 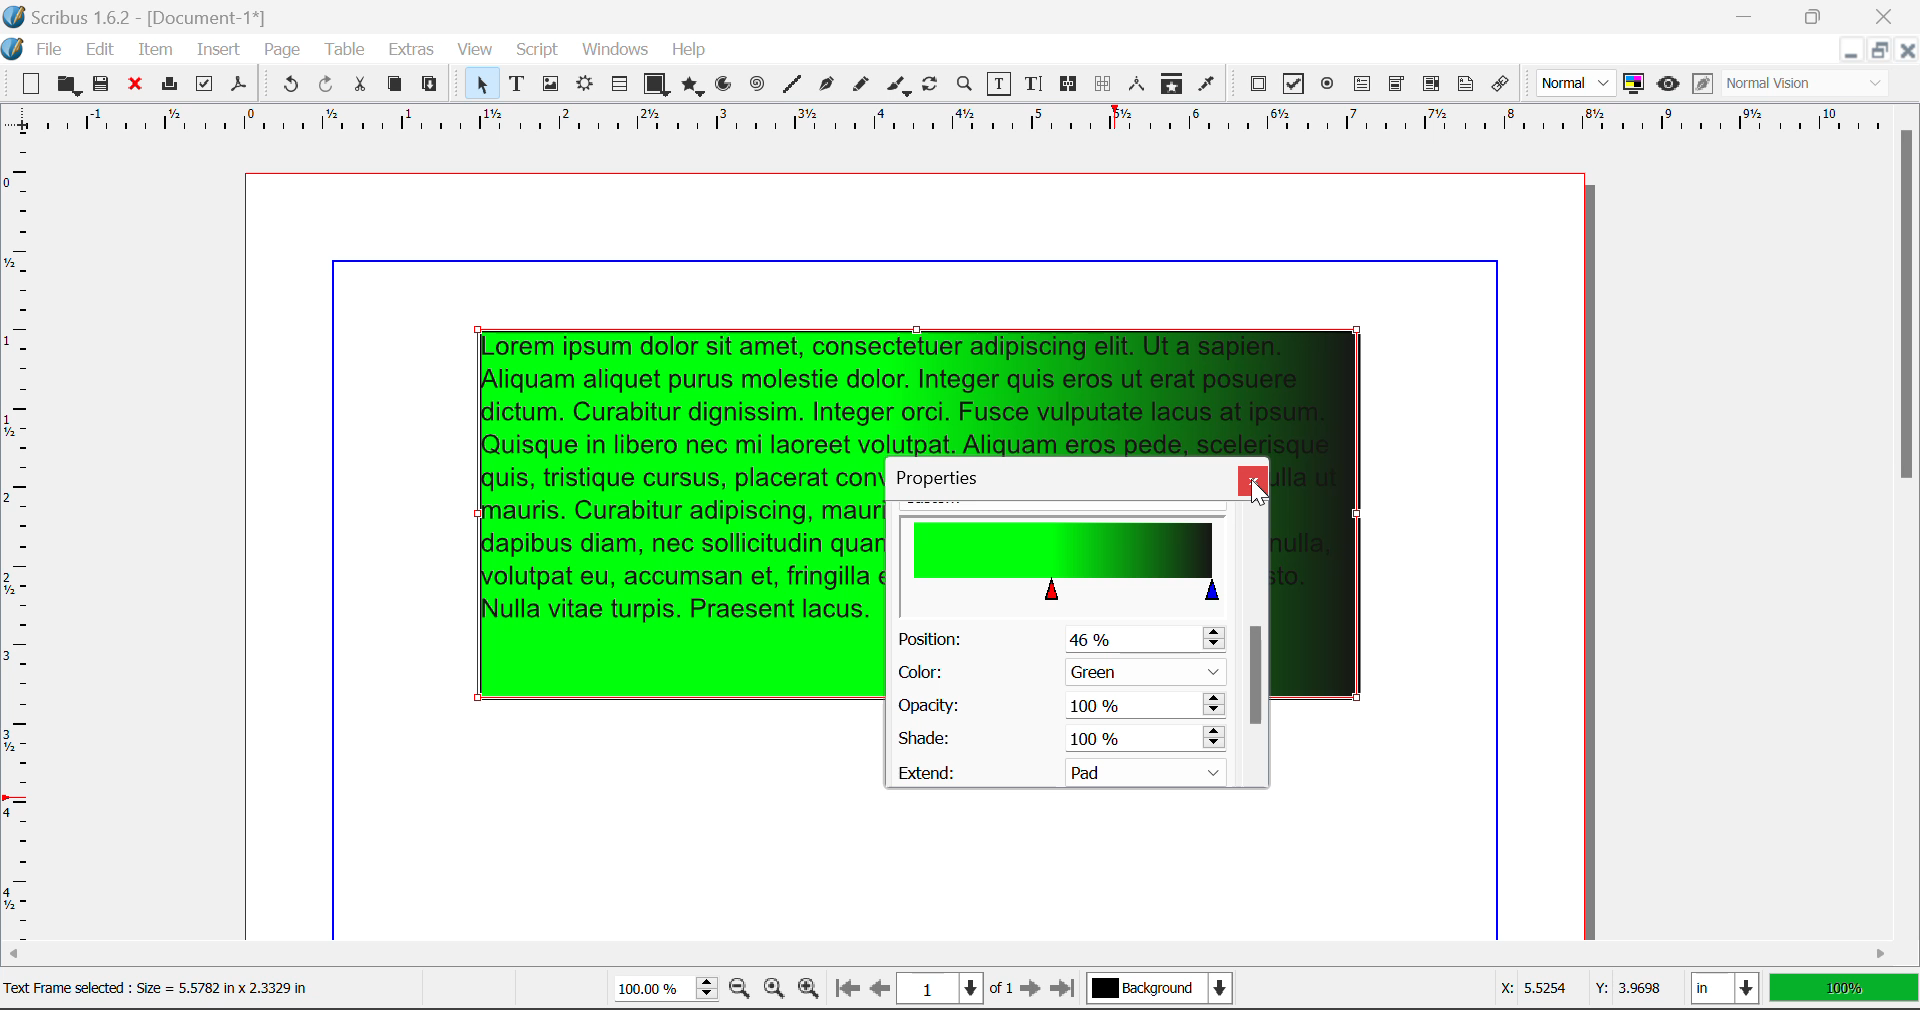 What do you see at coordinates (1058, 739) in the screenshot?
I see `Shade` at bounding box center [1058, 739].